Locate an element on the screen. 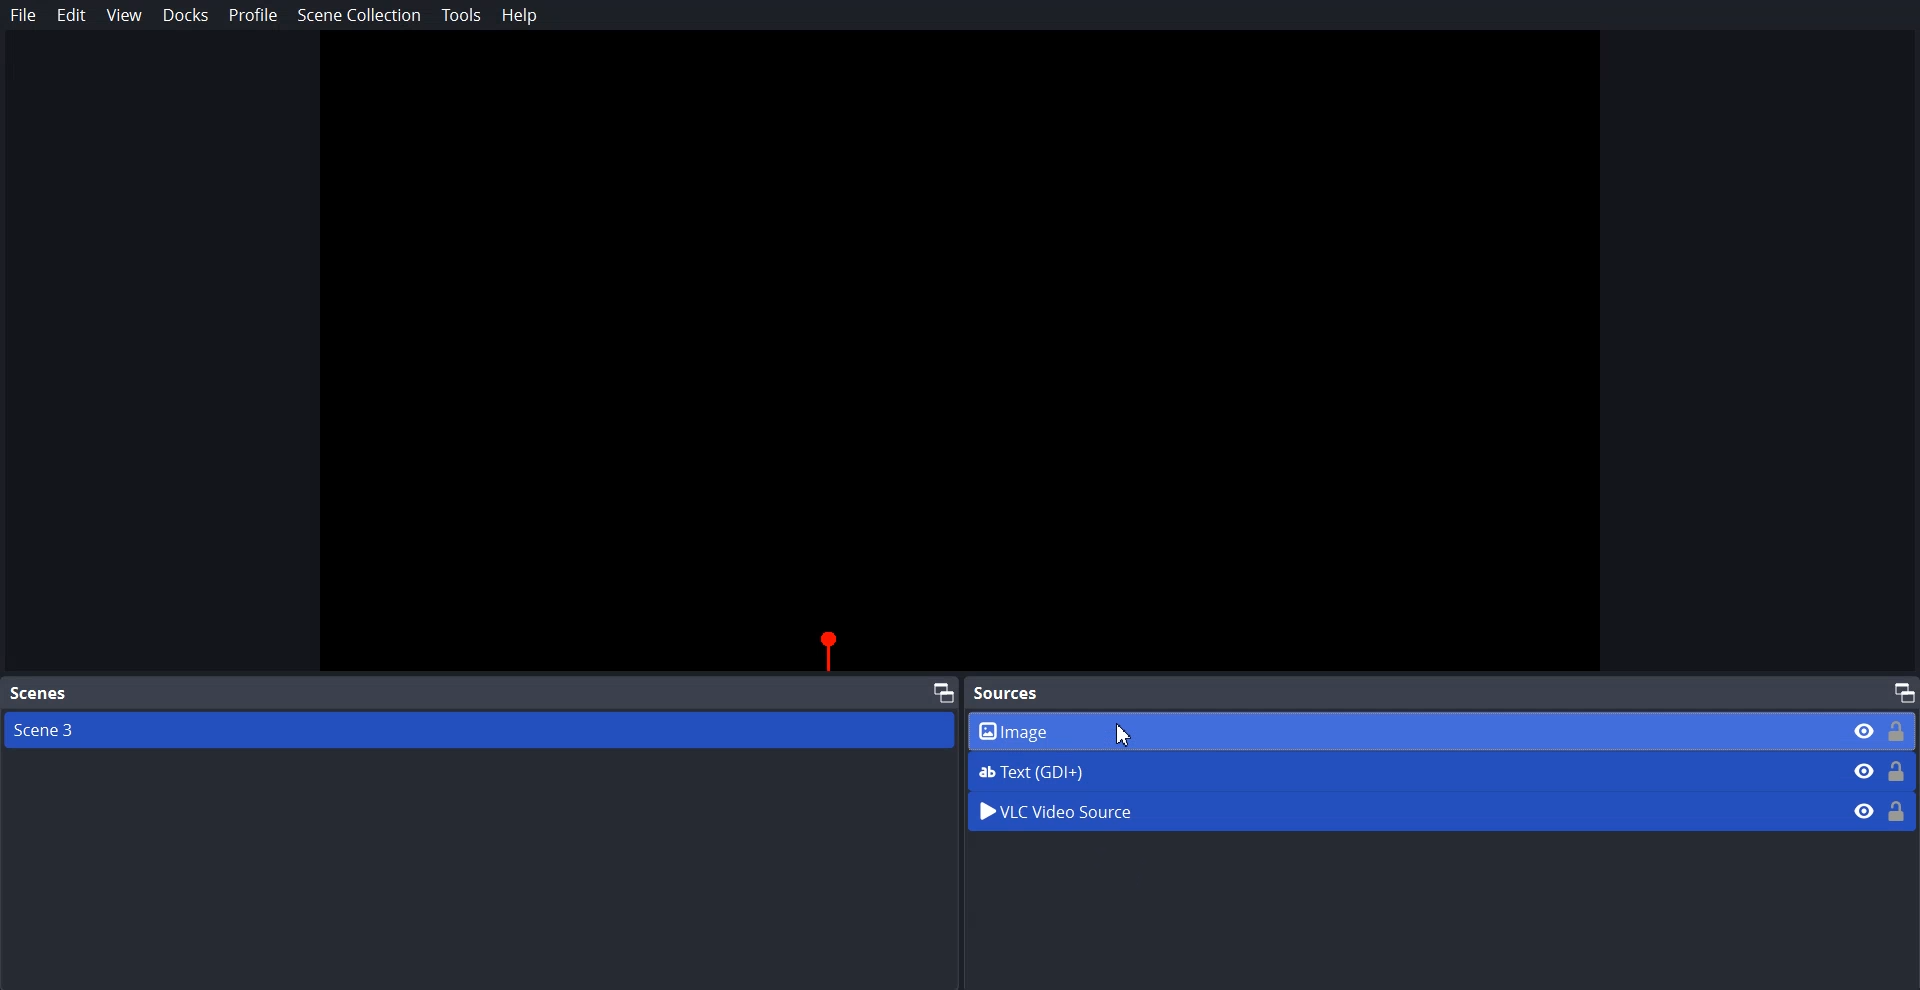 This screenshot has width=1920, height=990. Text (GDI+) is located at coordinates (1443, 771).